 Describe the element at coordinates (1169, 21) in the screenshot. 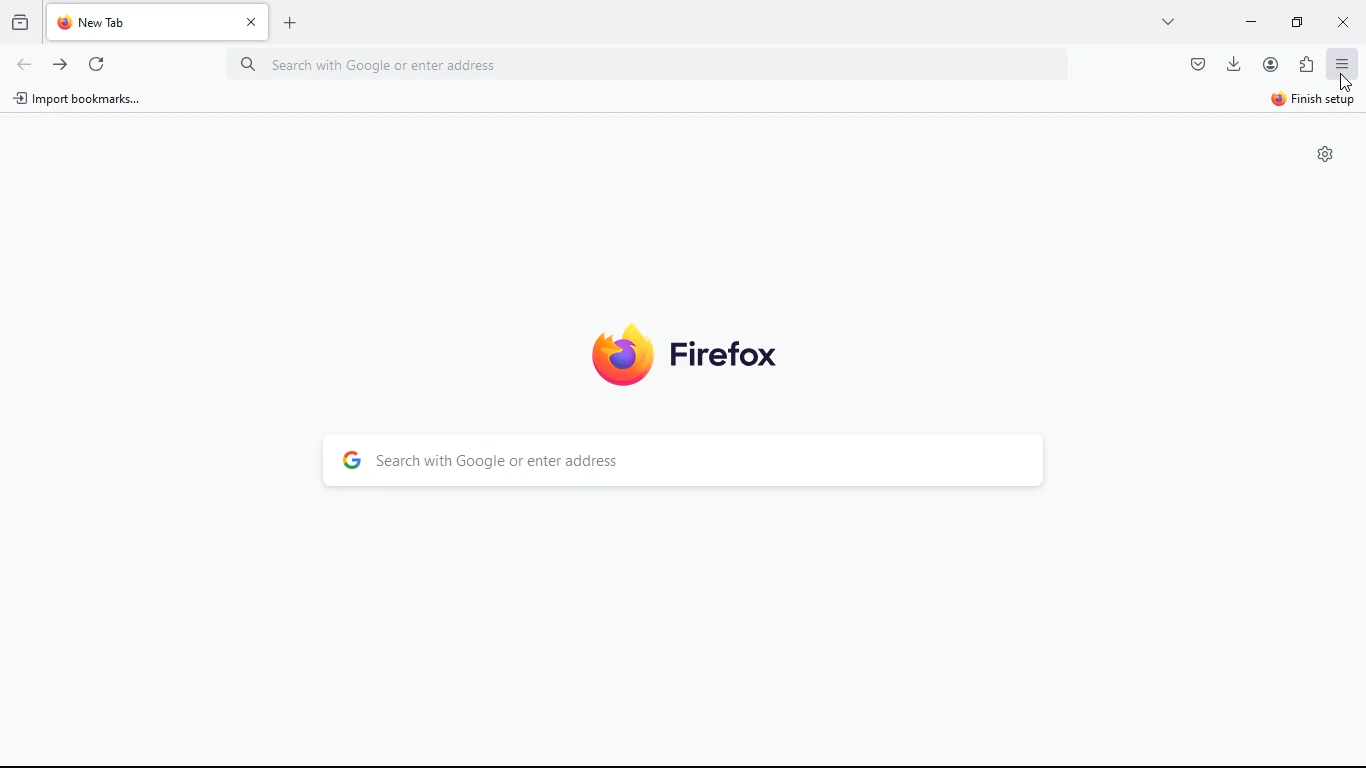

I see `more` at that location.